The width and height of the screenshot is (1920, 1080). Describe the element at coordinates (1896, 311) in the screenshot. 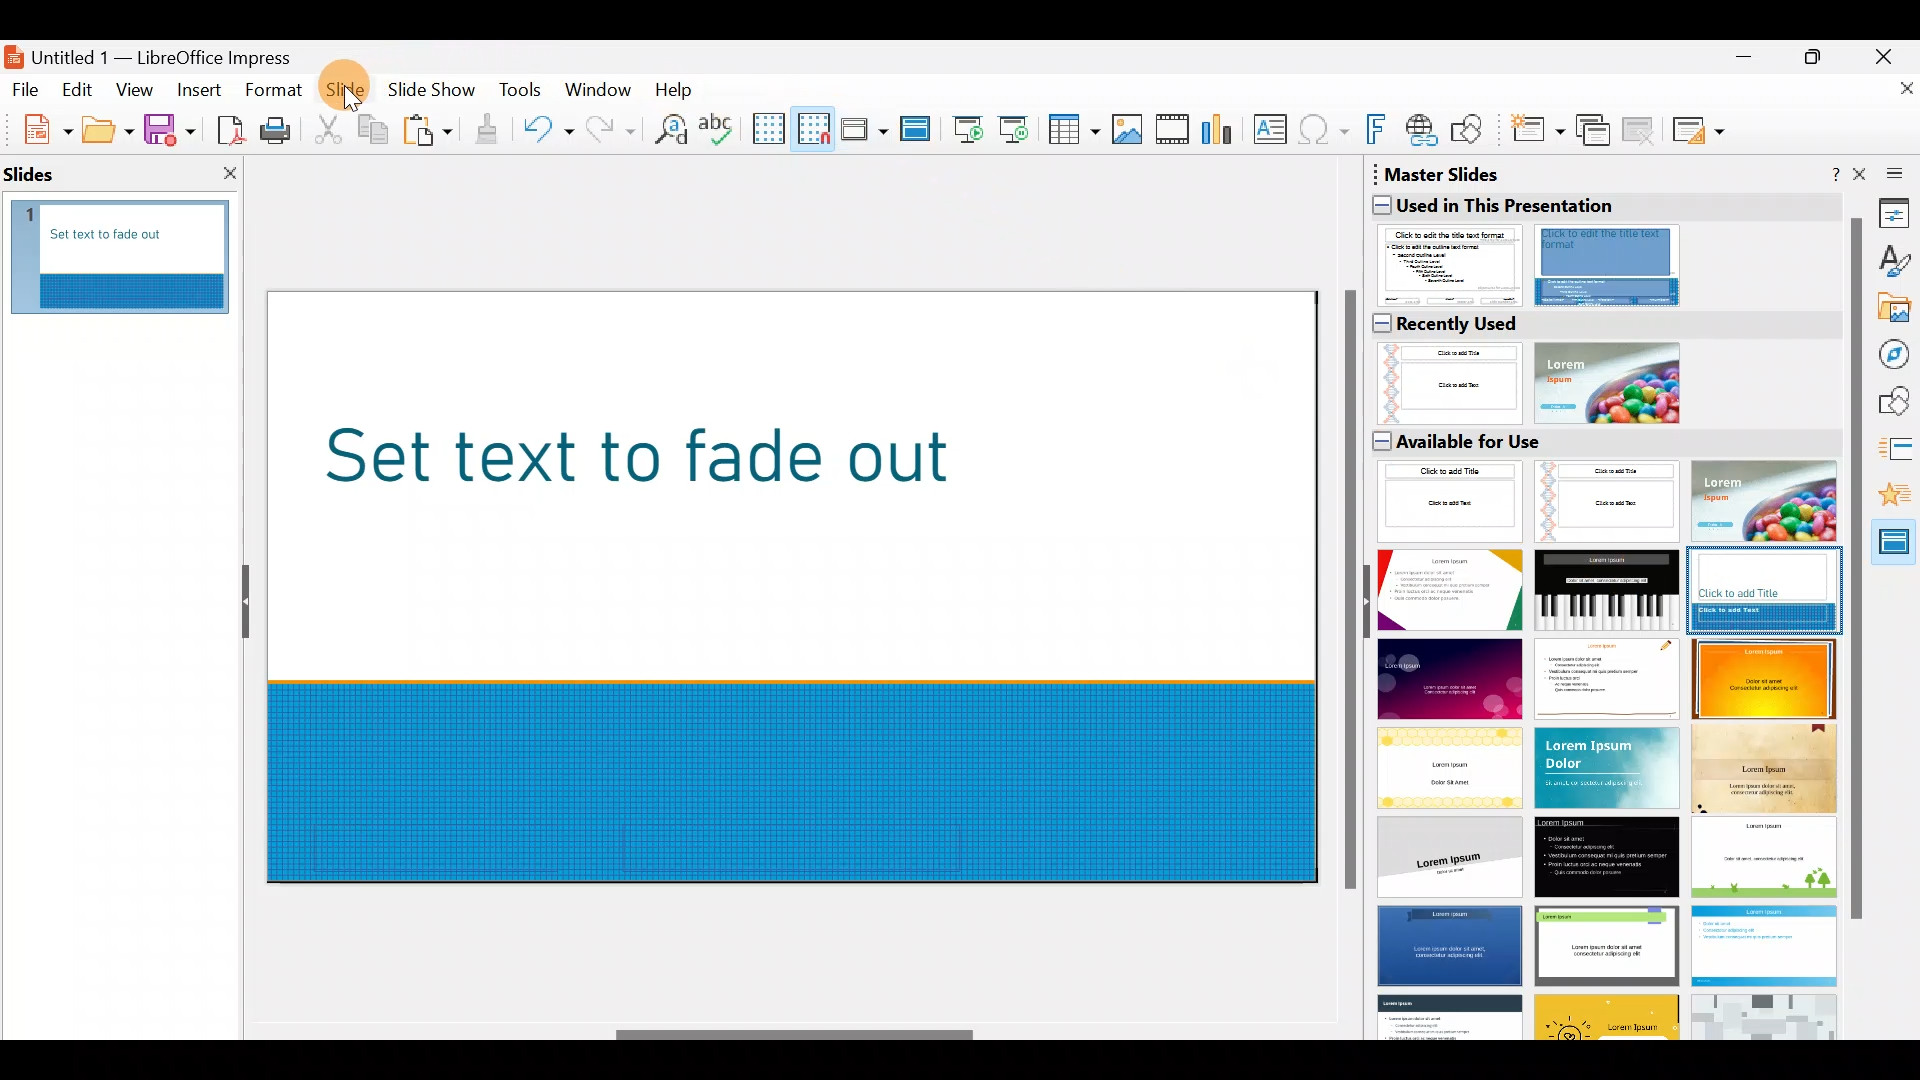

I see `Gallery` at that location.